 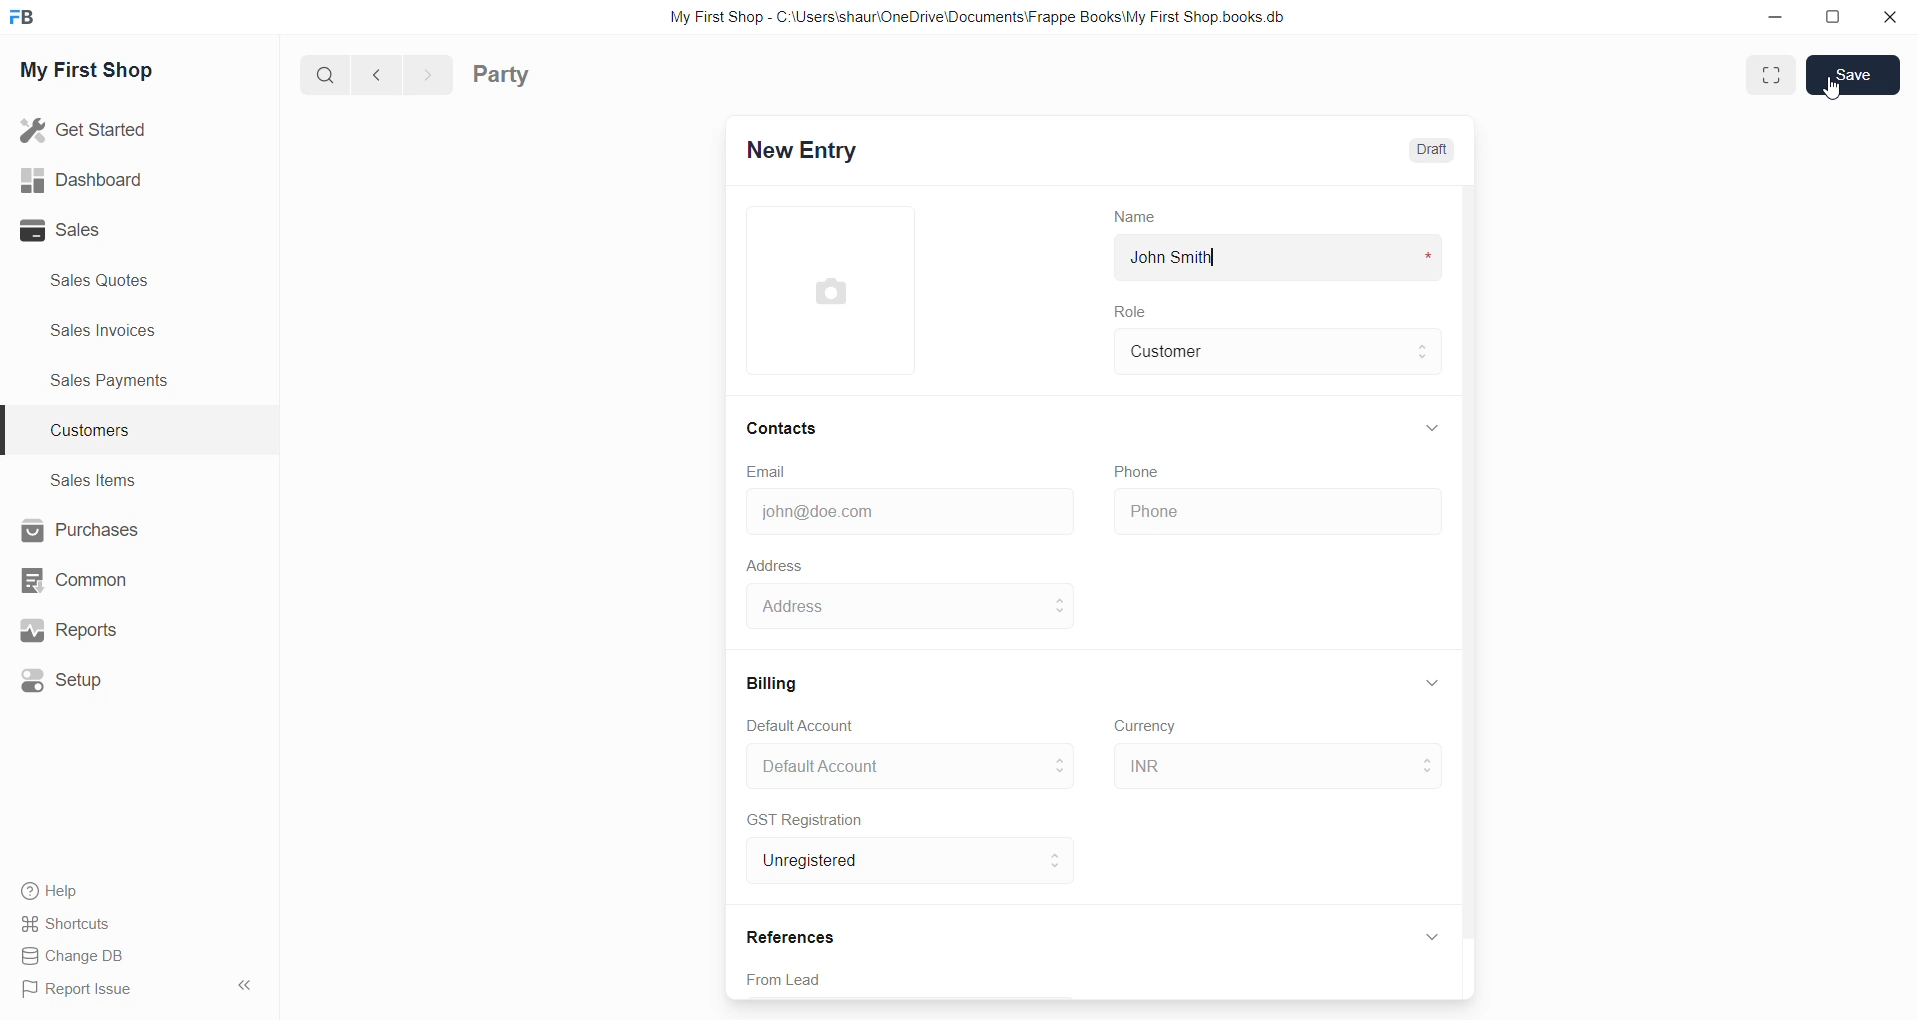 I want to click on Help, so click(x=47, y=888).